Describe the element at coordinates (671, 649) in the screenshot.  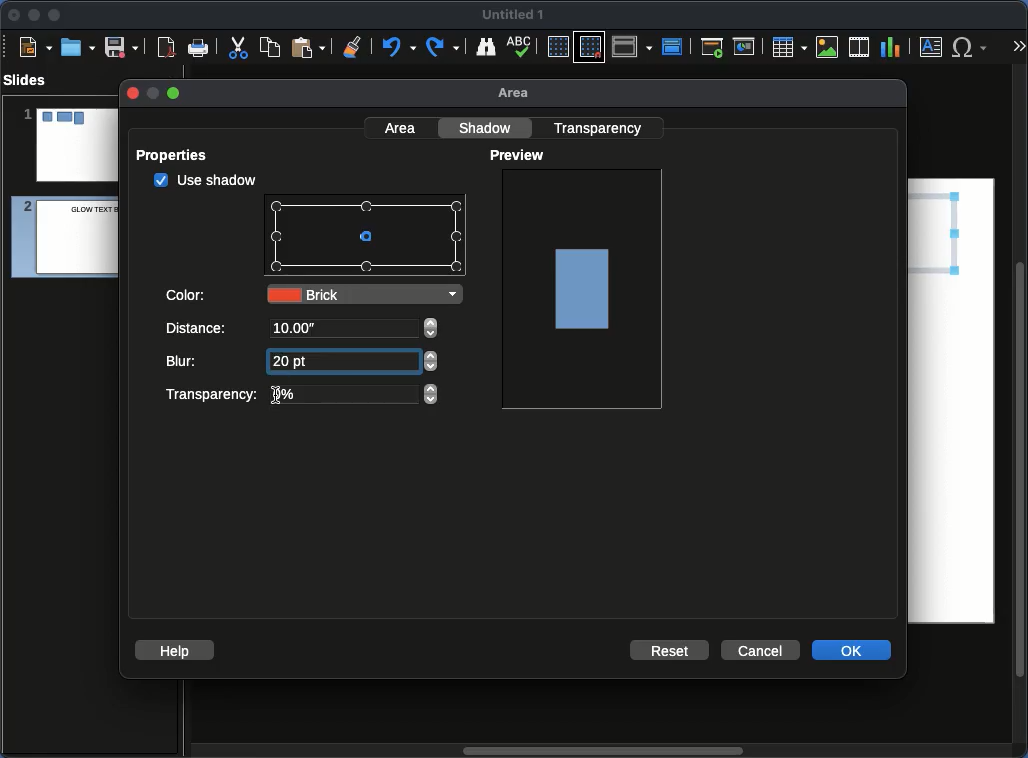
I see `Reset` at that location.